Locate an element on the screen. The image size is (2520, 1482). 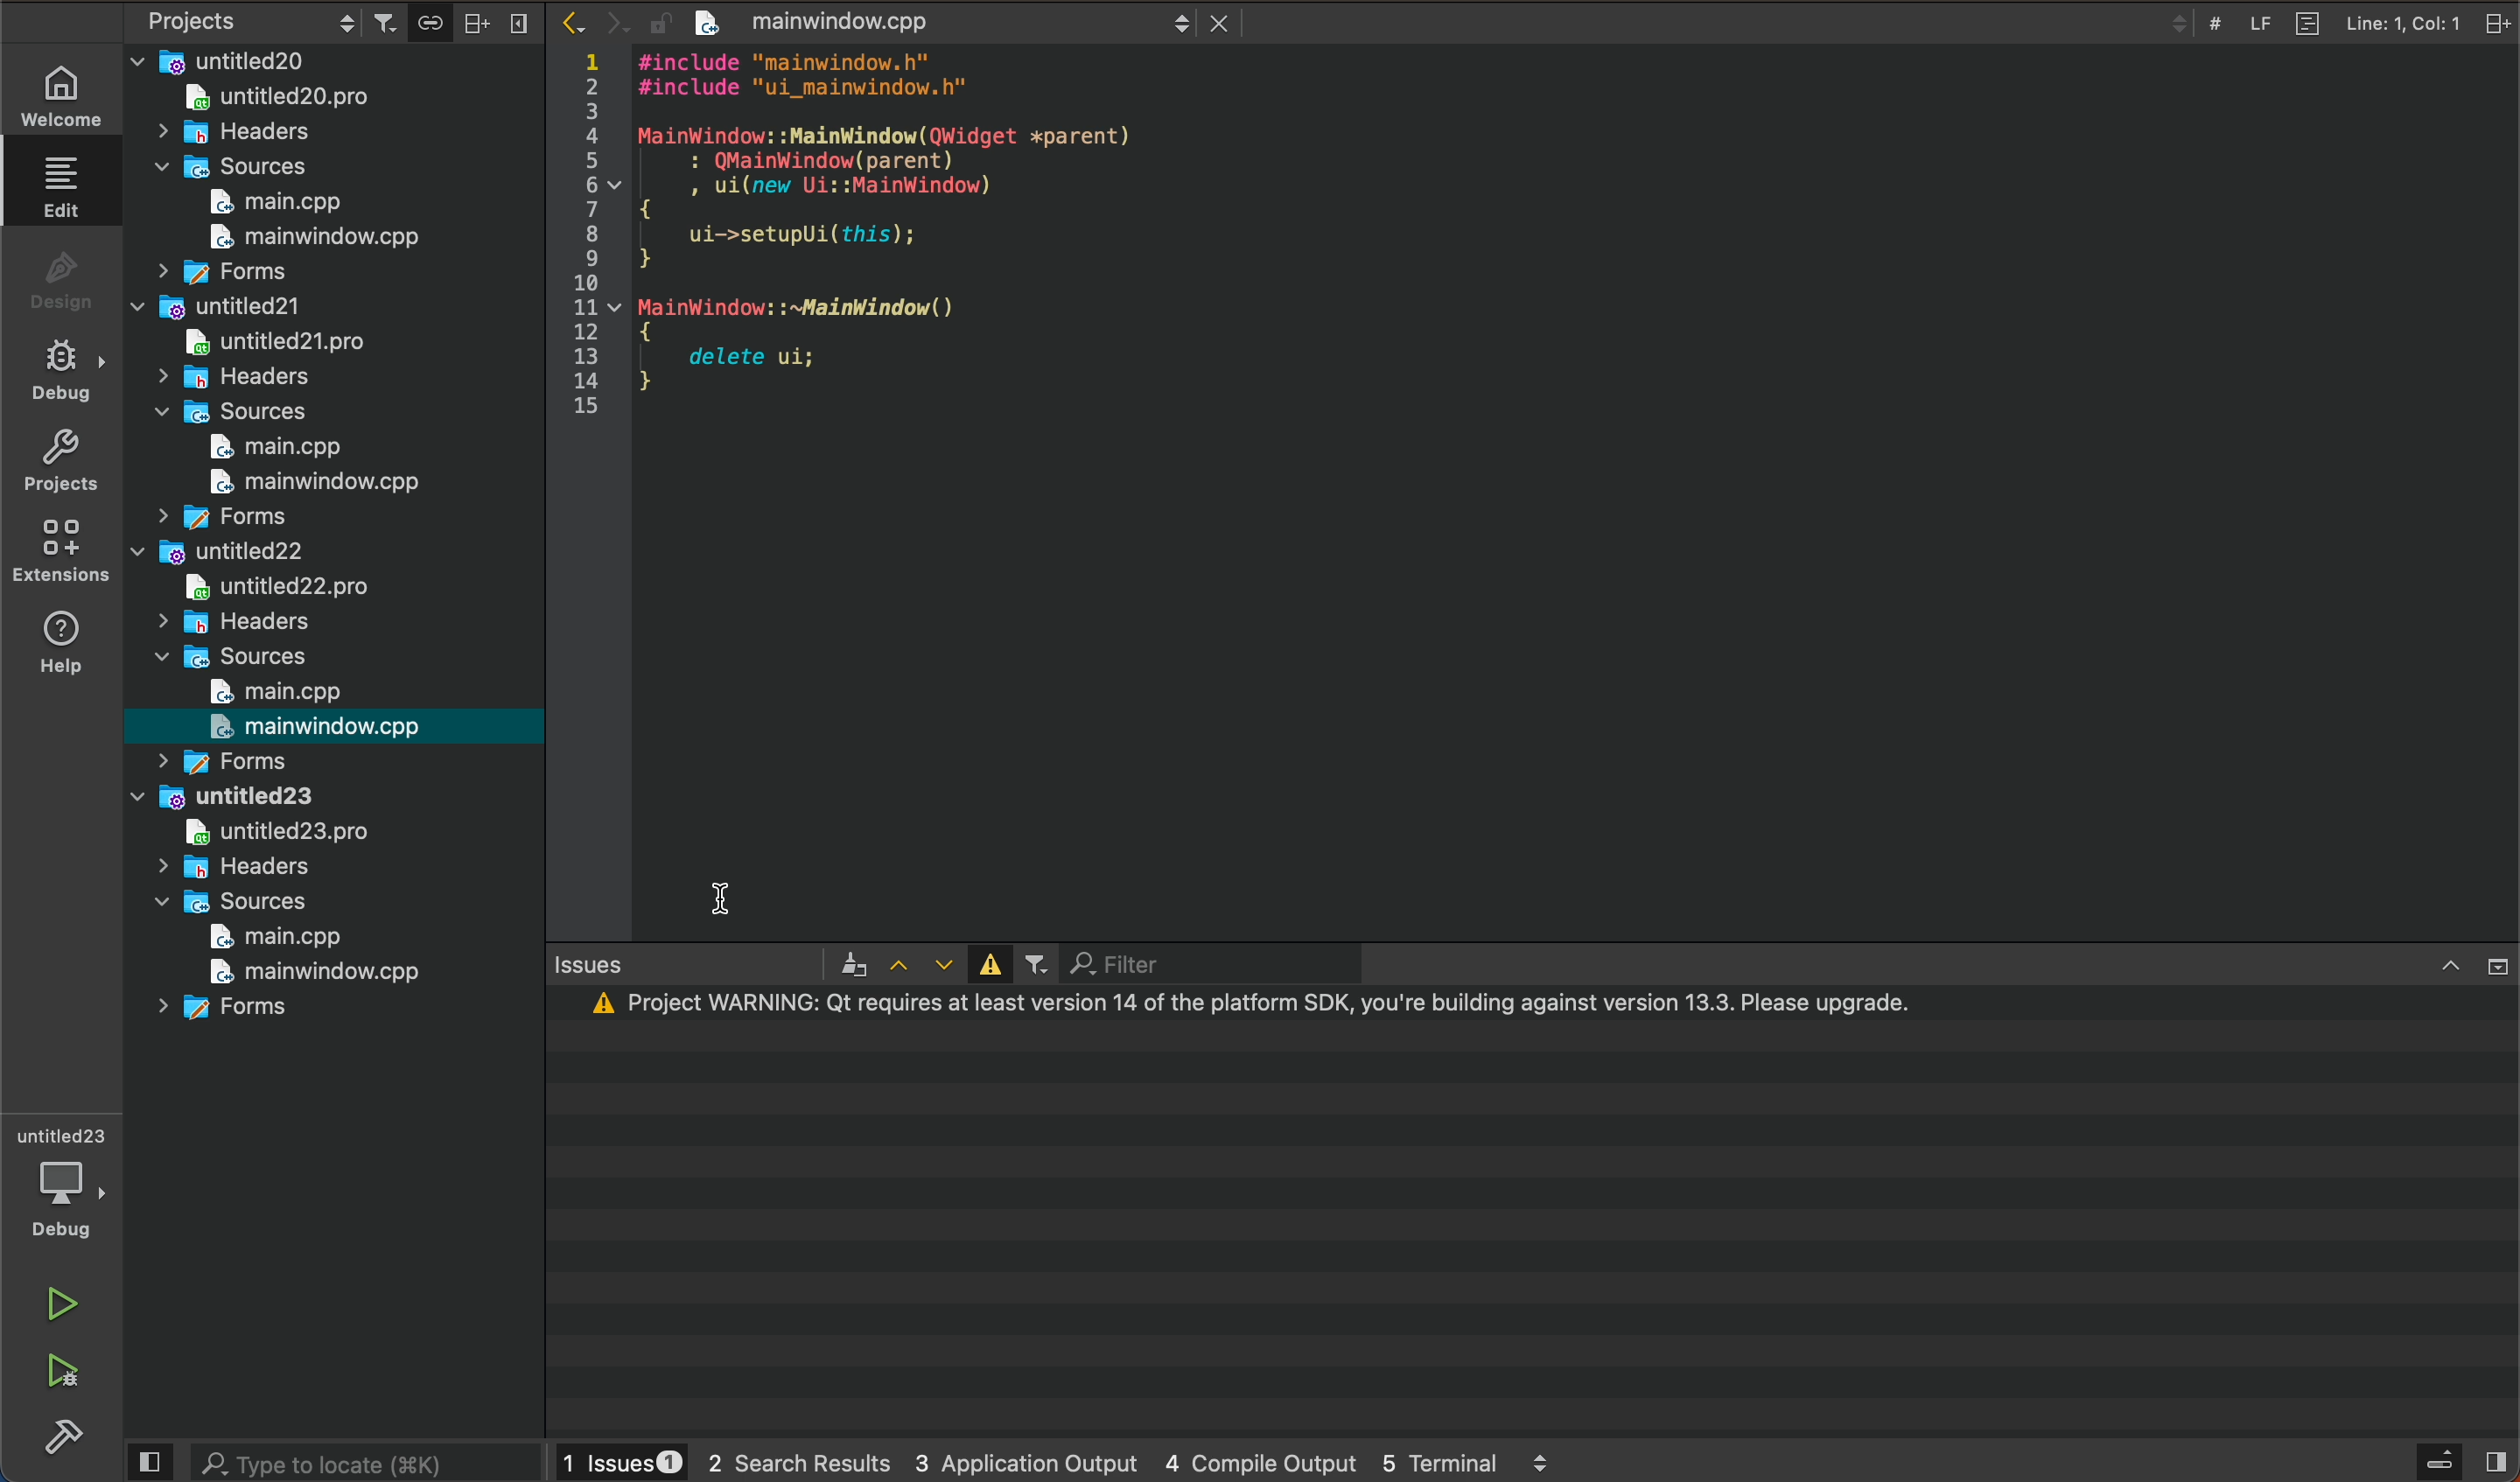
welcome is located at coordinates (60, 90).